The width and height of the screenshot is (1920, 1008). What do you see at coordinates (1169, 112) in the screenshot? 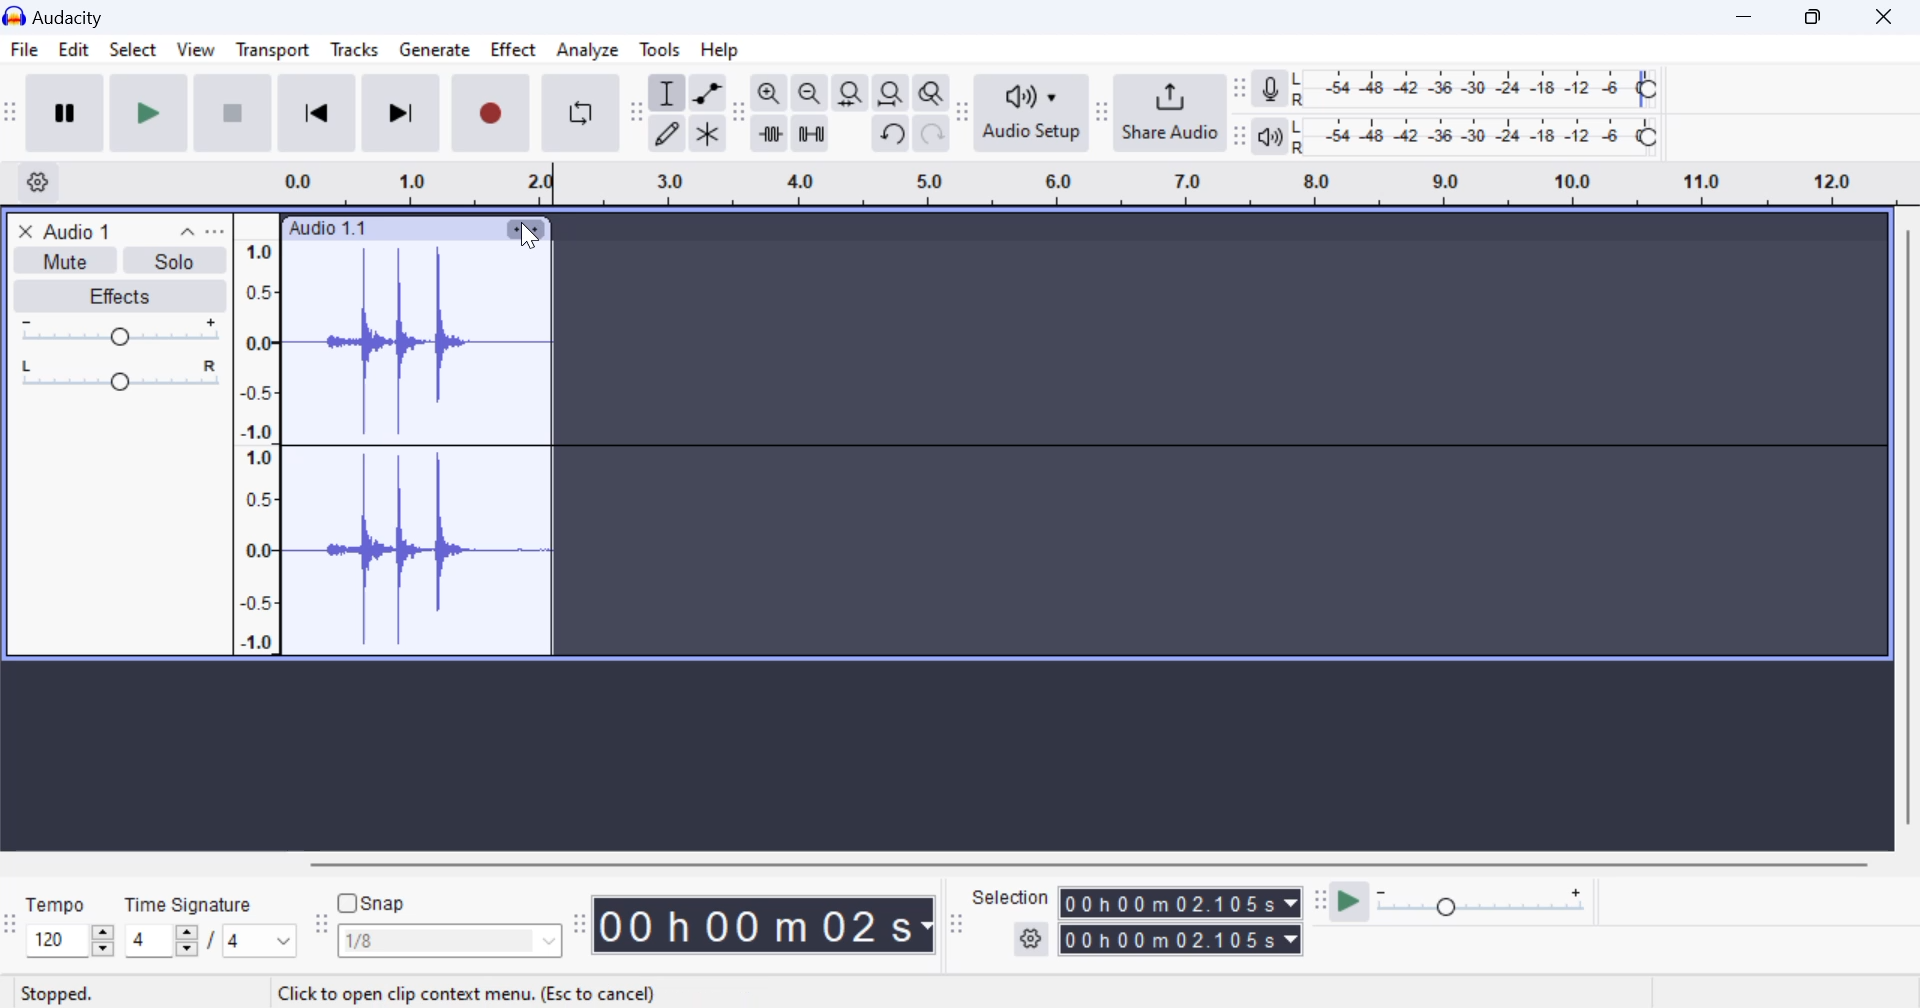
I see `Share Audio` at bounding box center [1169, 112].